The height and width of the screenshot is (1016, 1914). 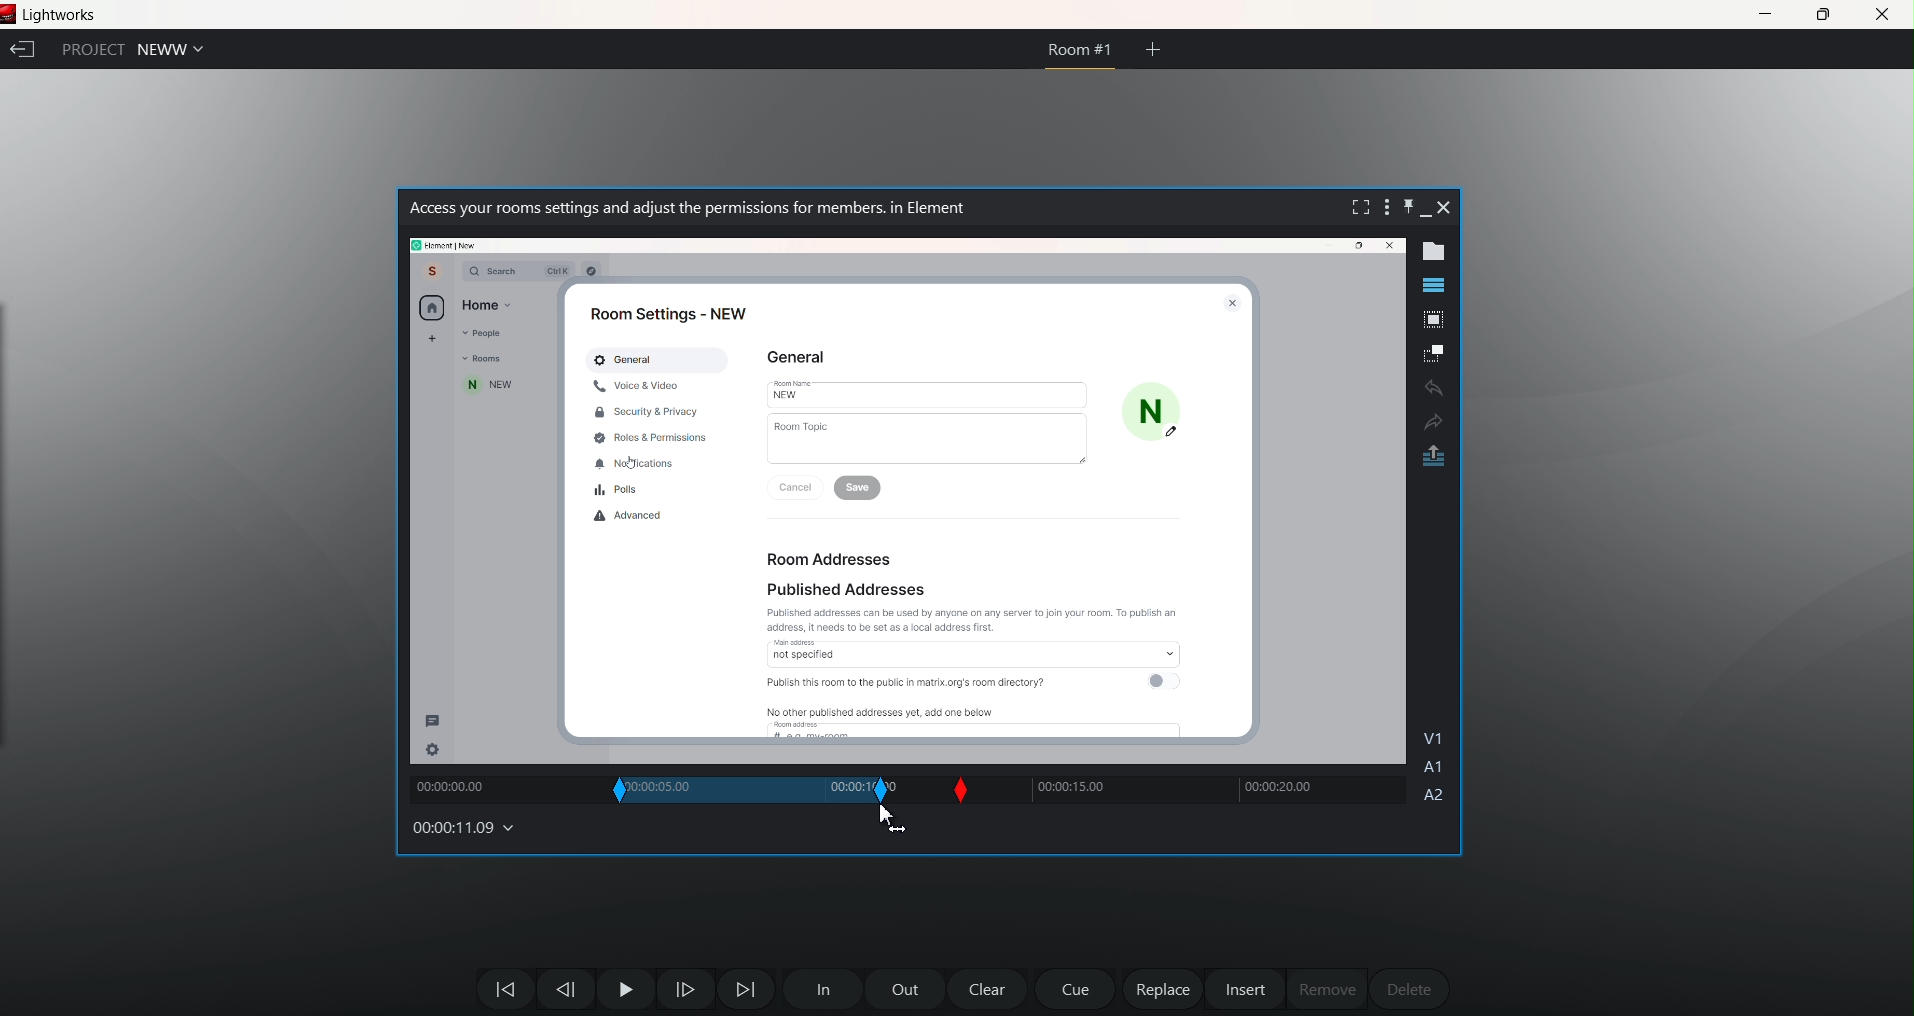 I want to click on remove, so click(x=1324, y=987).